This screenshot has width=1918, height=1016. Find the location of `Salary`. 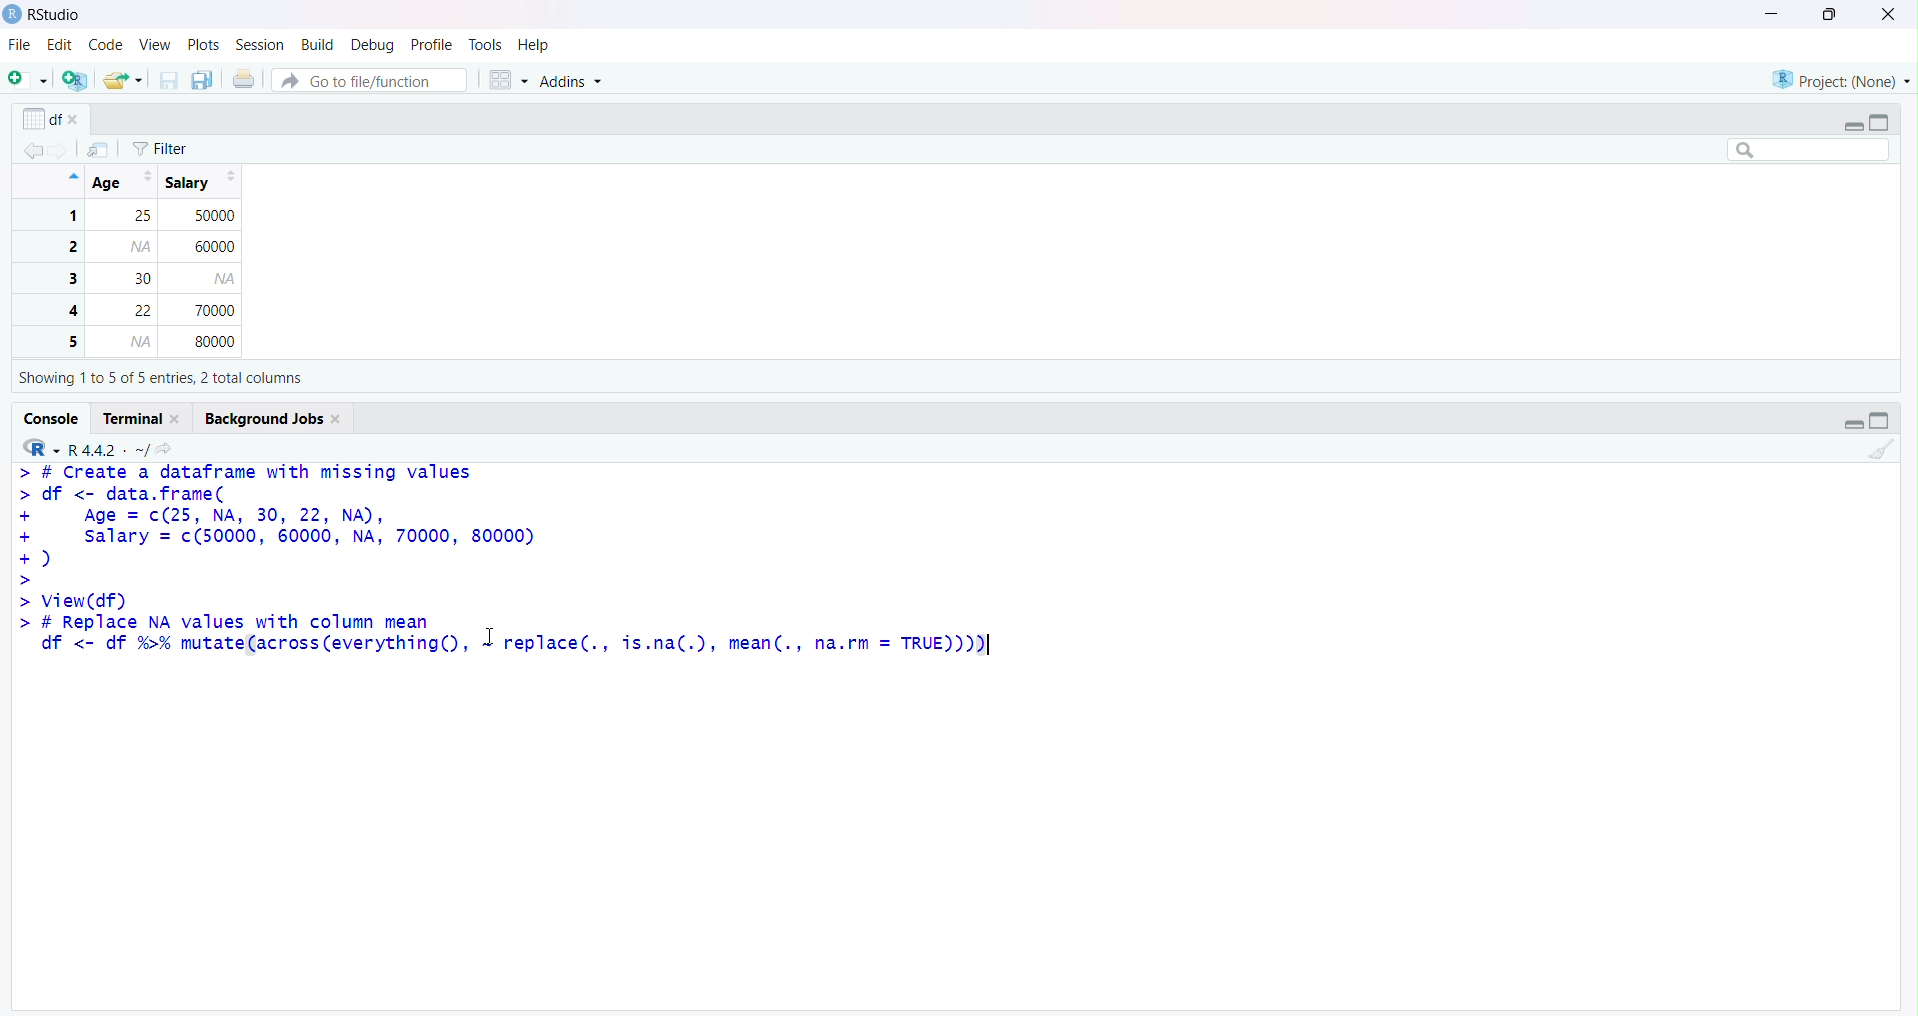

Salary is located at coordinates (196, 179).